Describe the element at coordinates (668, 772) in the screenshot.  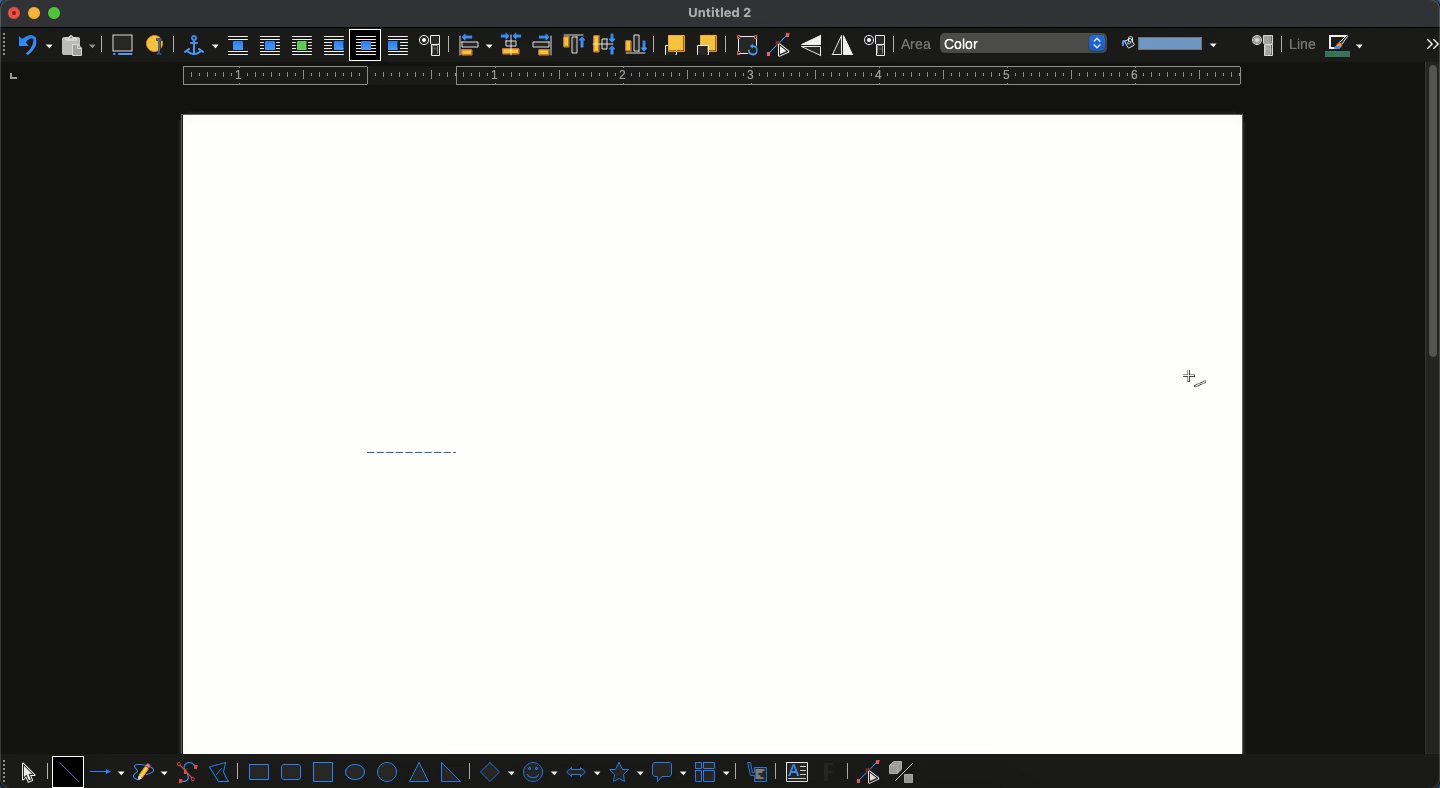
I see `callout` at that location.